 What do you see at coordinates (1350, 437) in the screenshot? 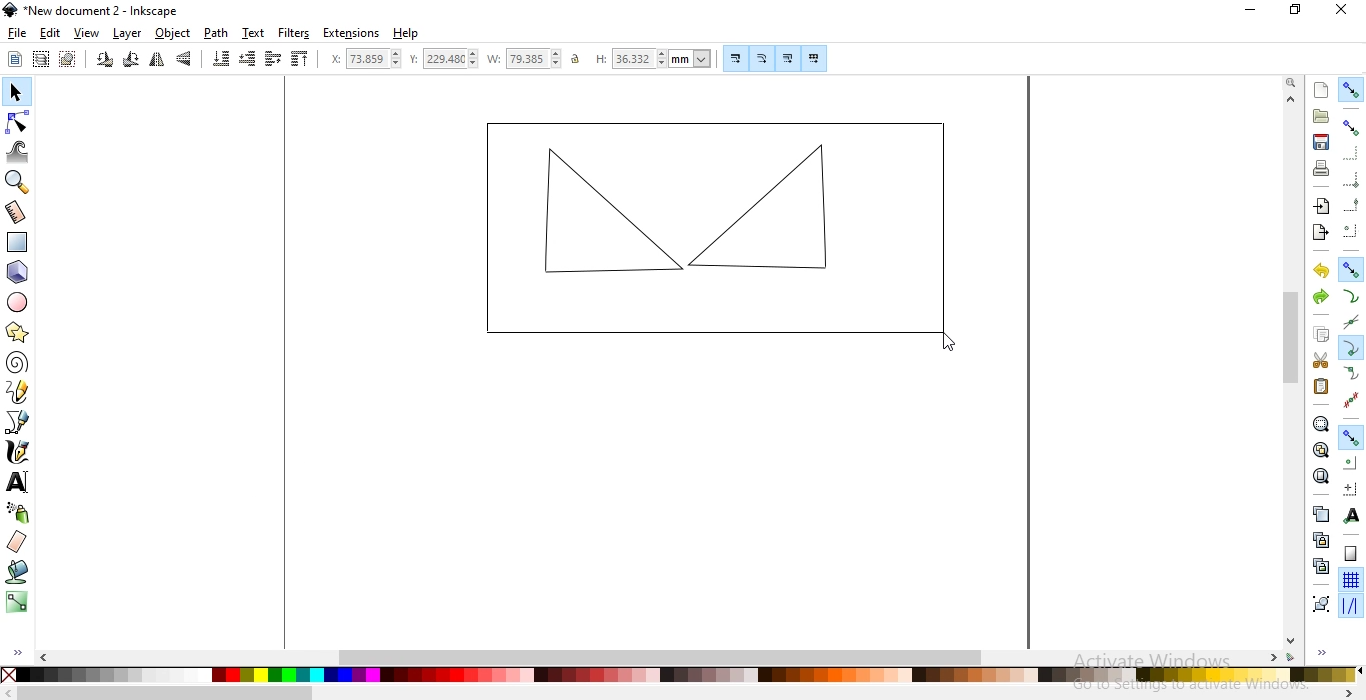
I see `snap other points ` at bounding box center [1350, 437].